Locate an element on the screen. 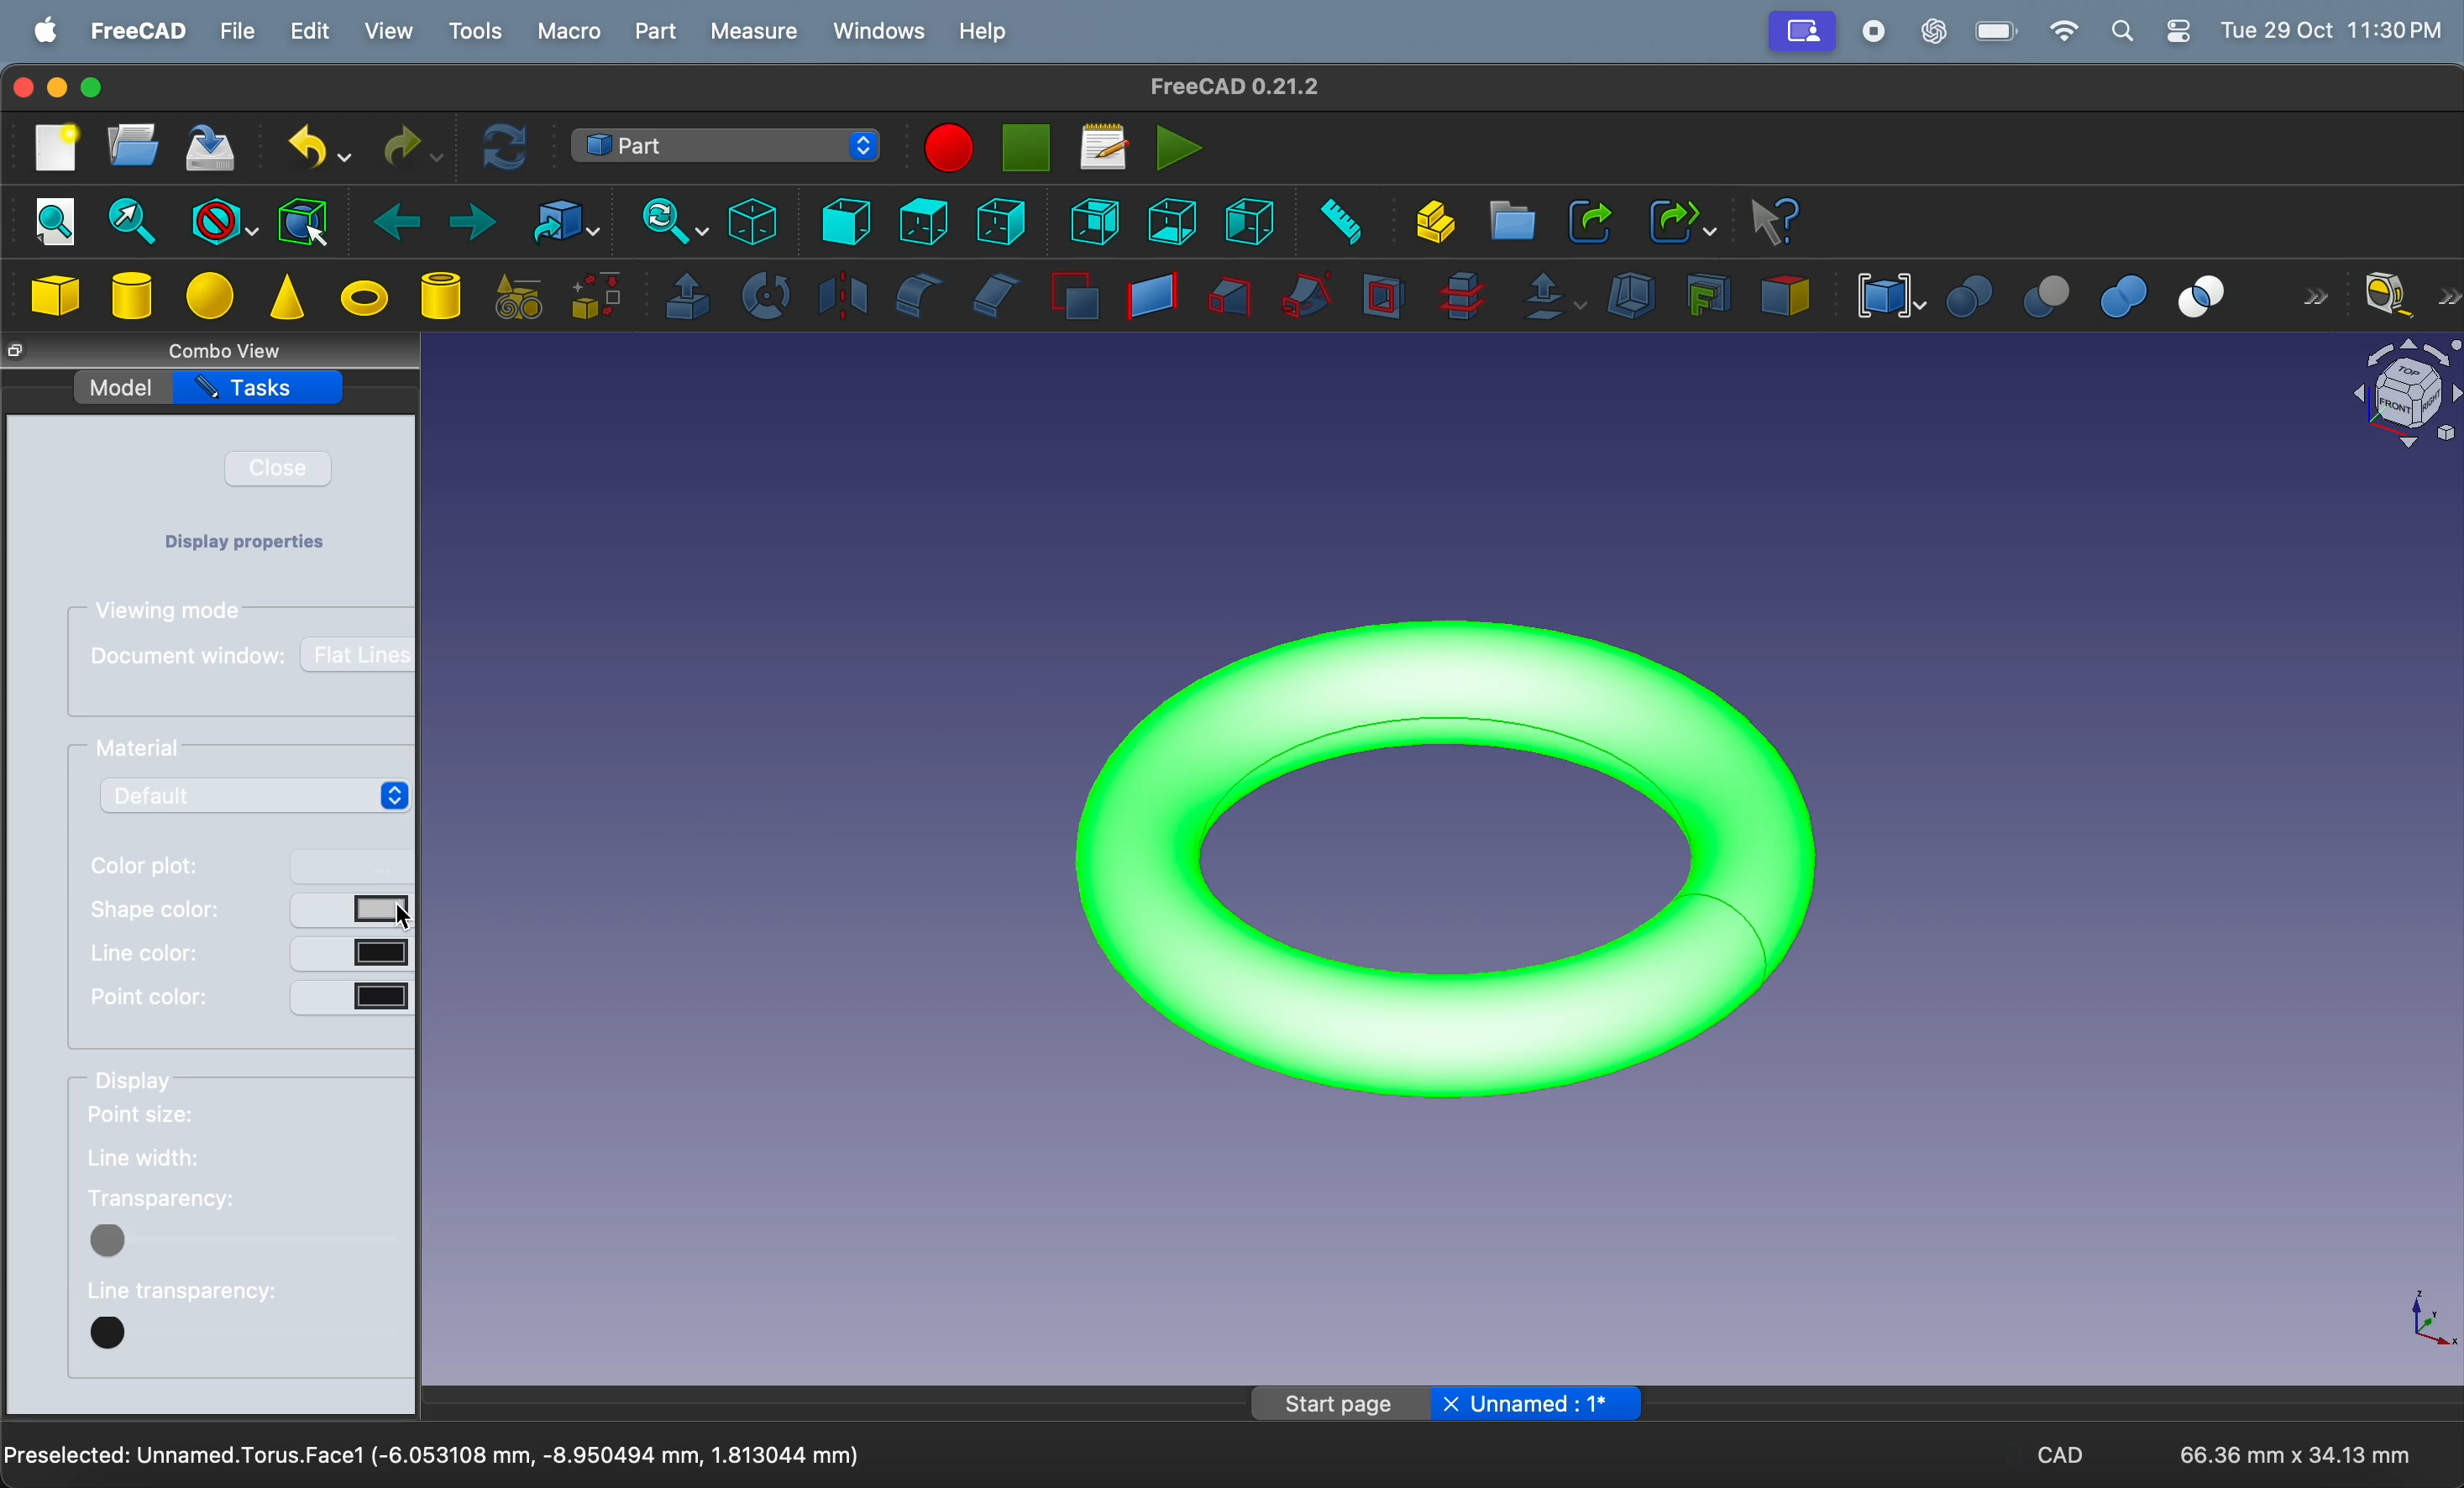  chatgpt is located at coordinates (1933, 29).